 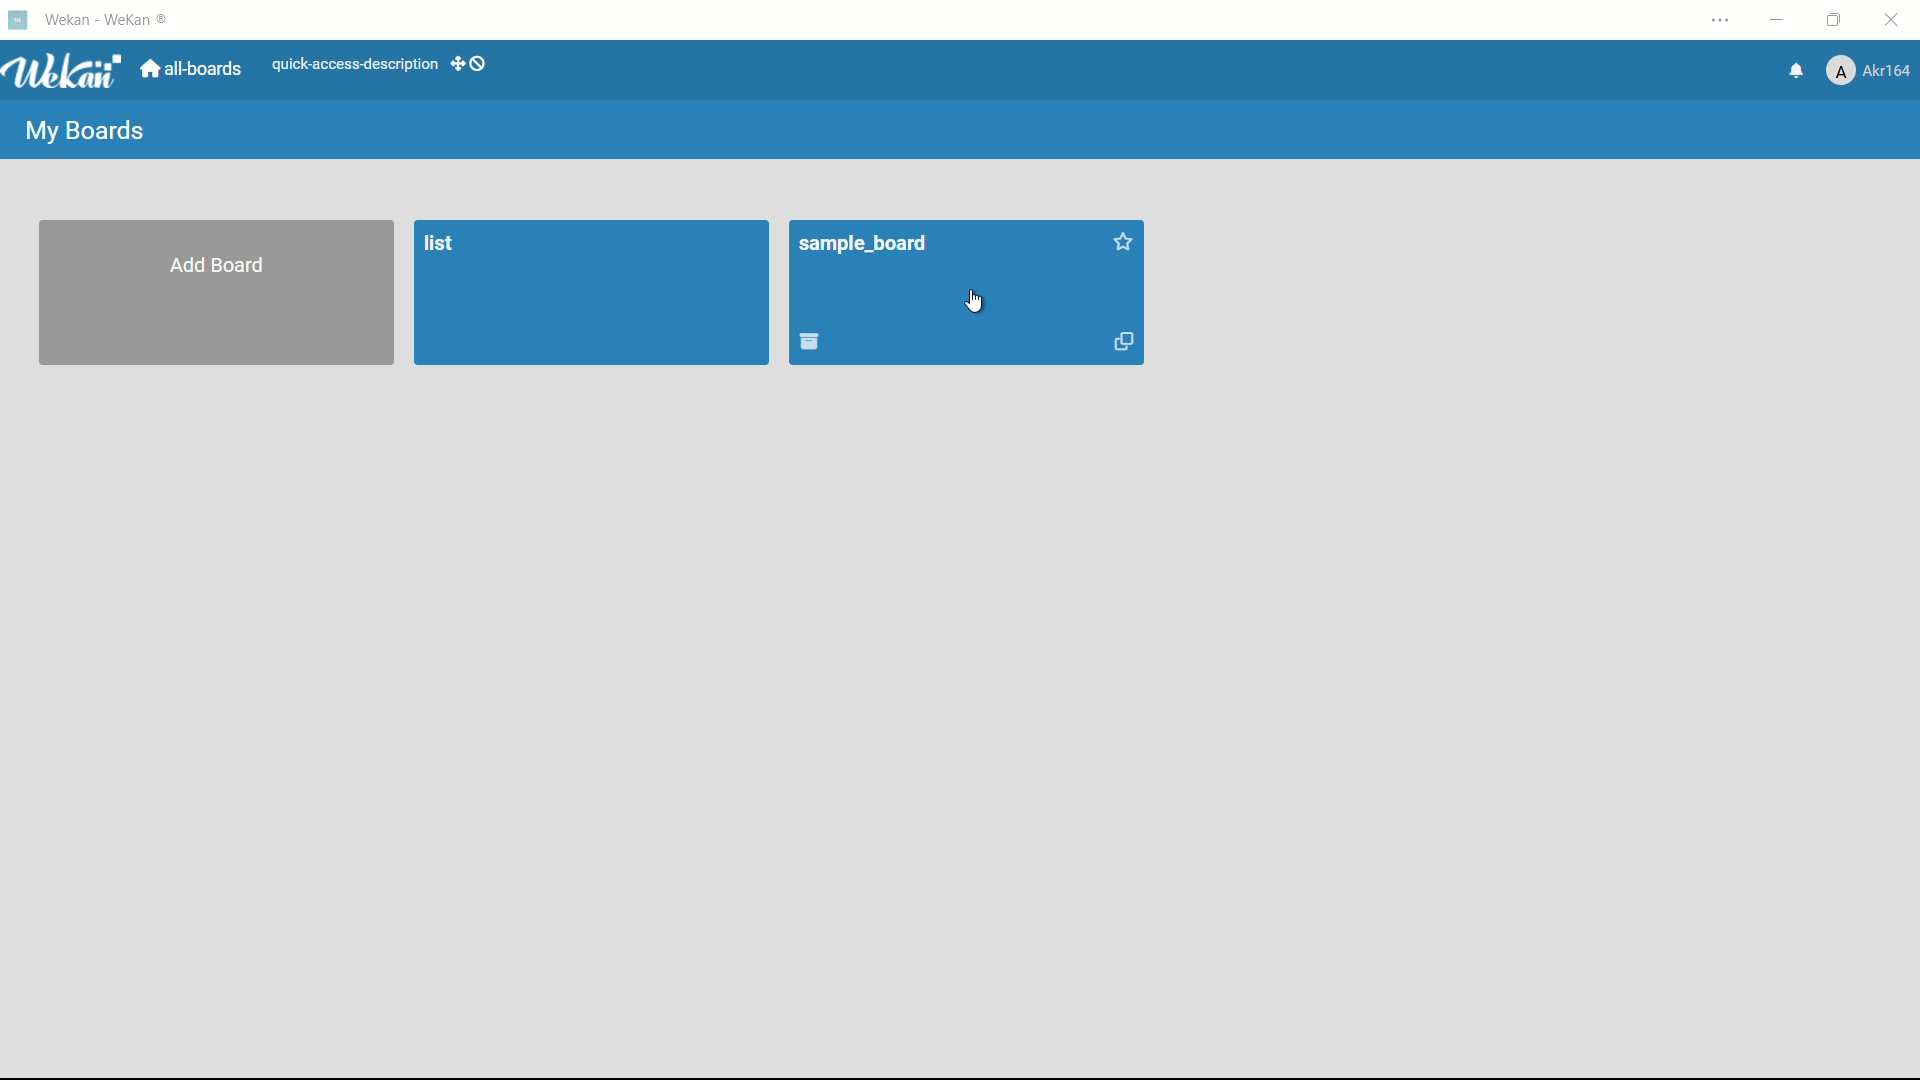 What do you see at coordinates (865, 243) in the screenshot?
I see `sample_board` at bounding box center [865, 243].